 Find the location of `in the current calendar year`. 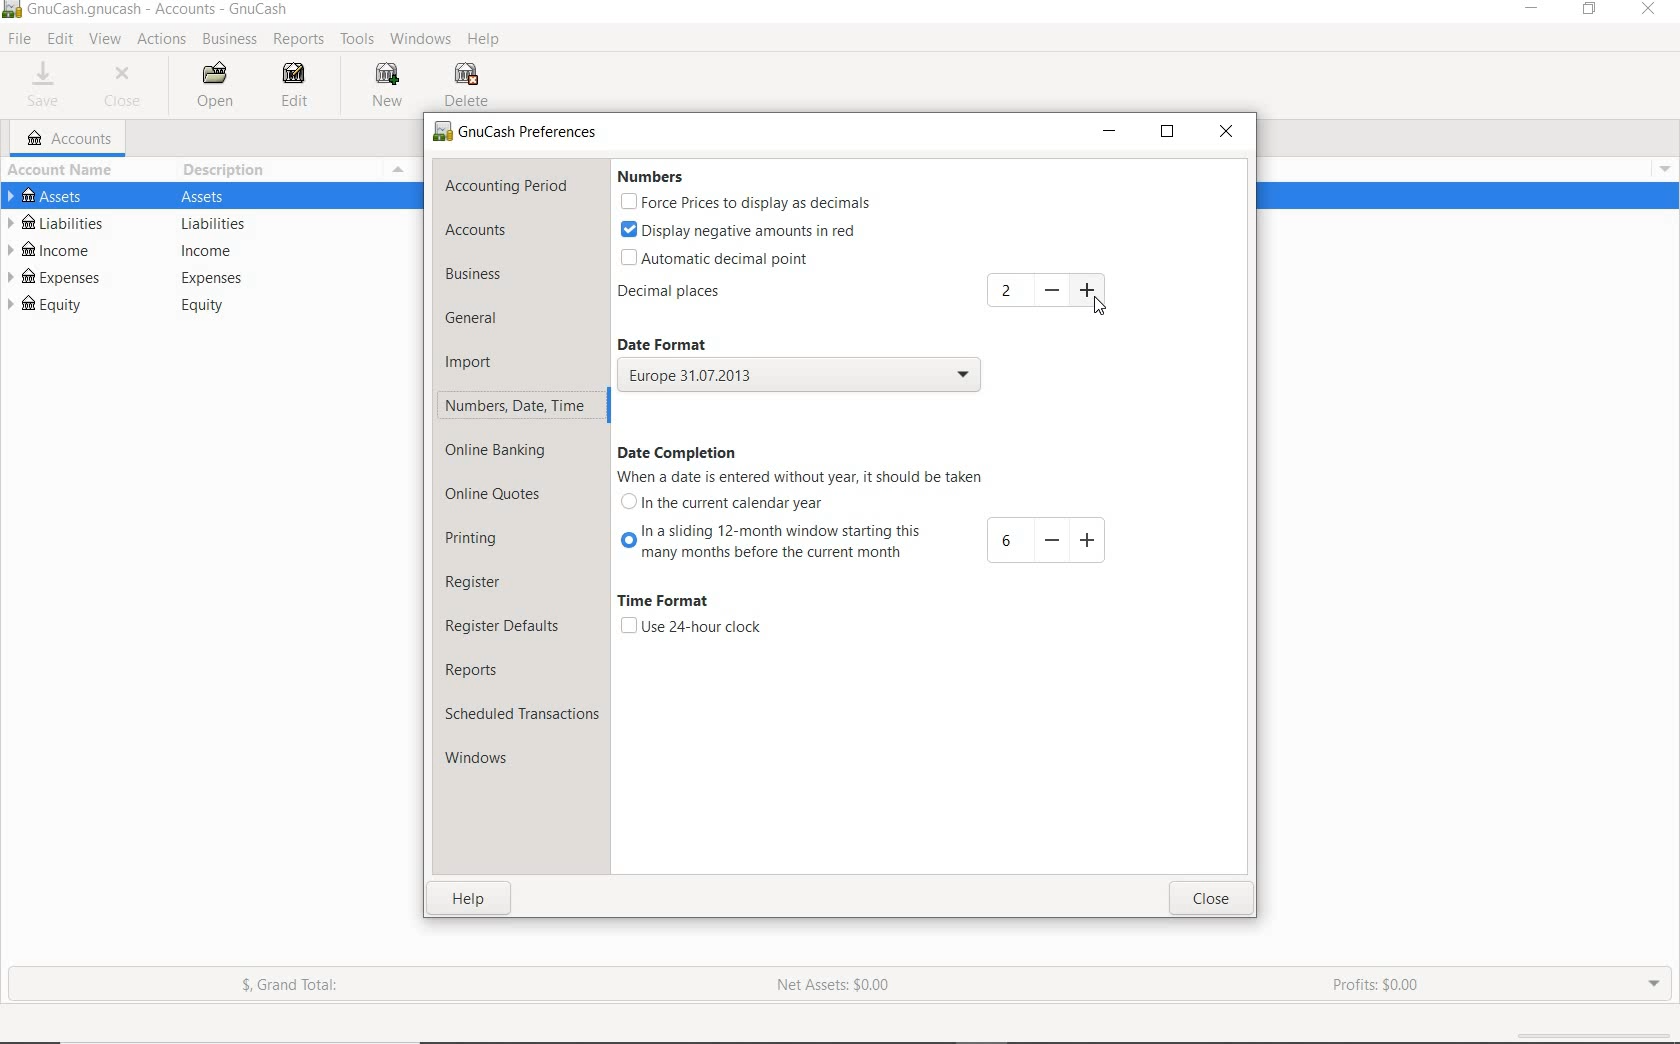

in the current calendar year is located at coordinates (732, 504).